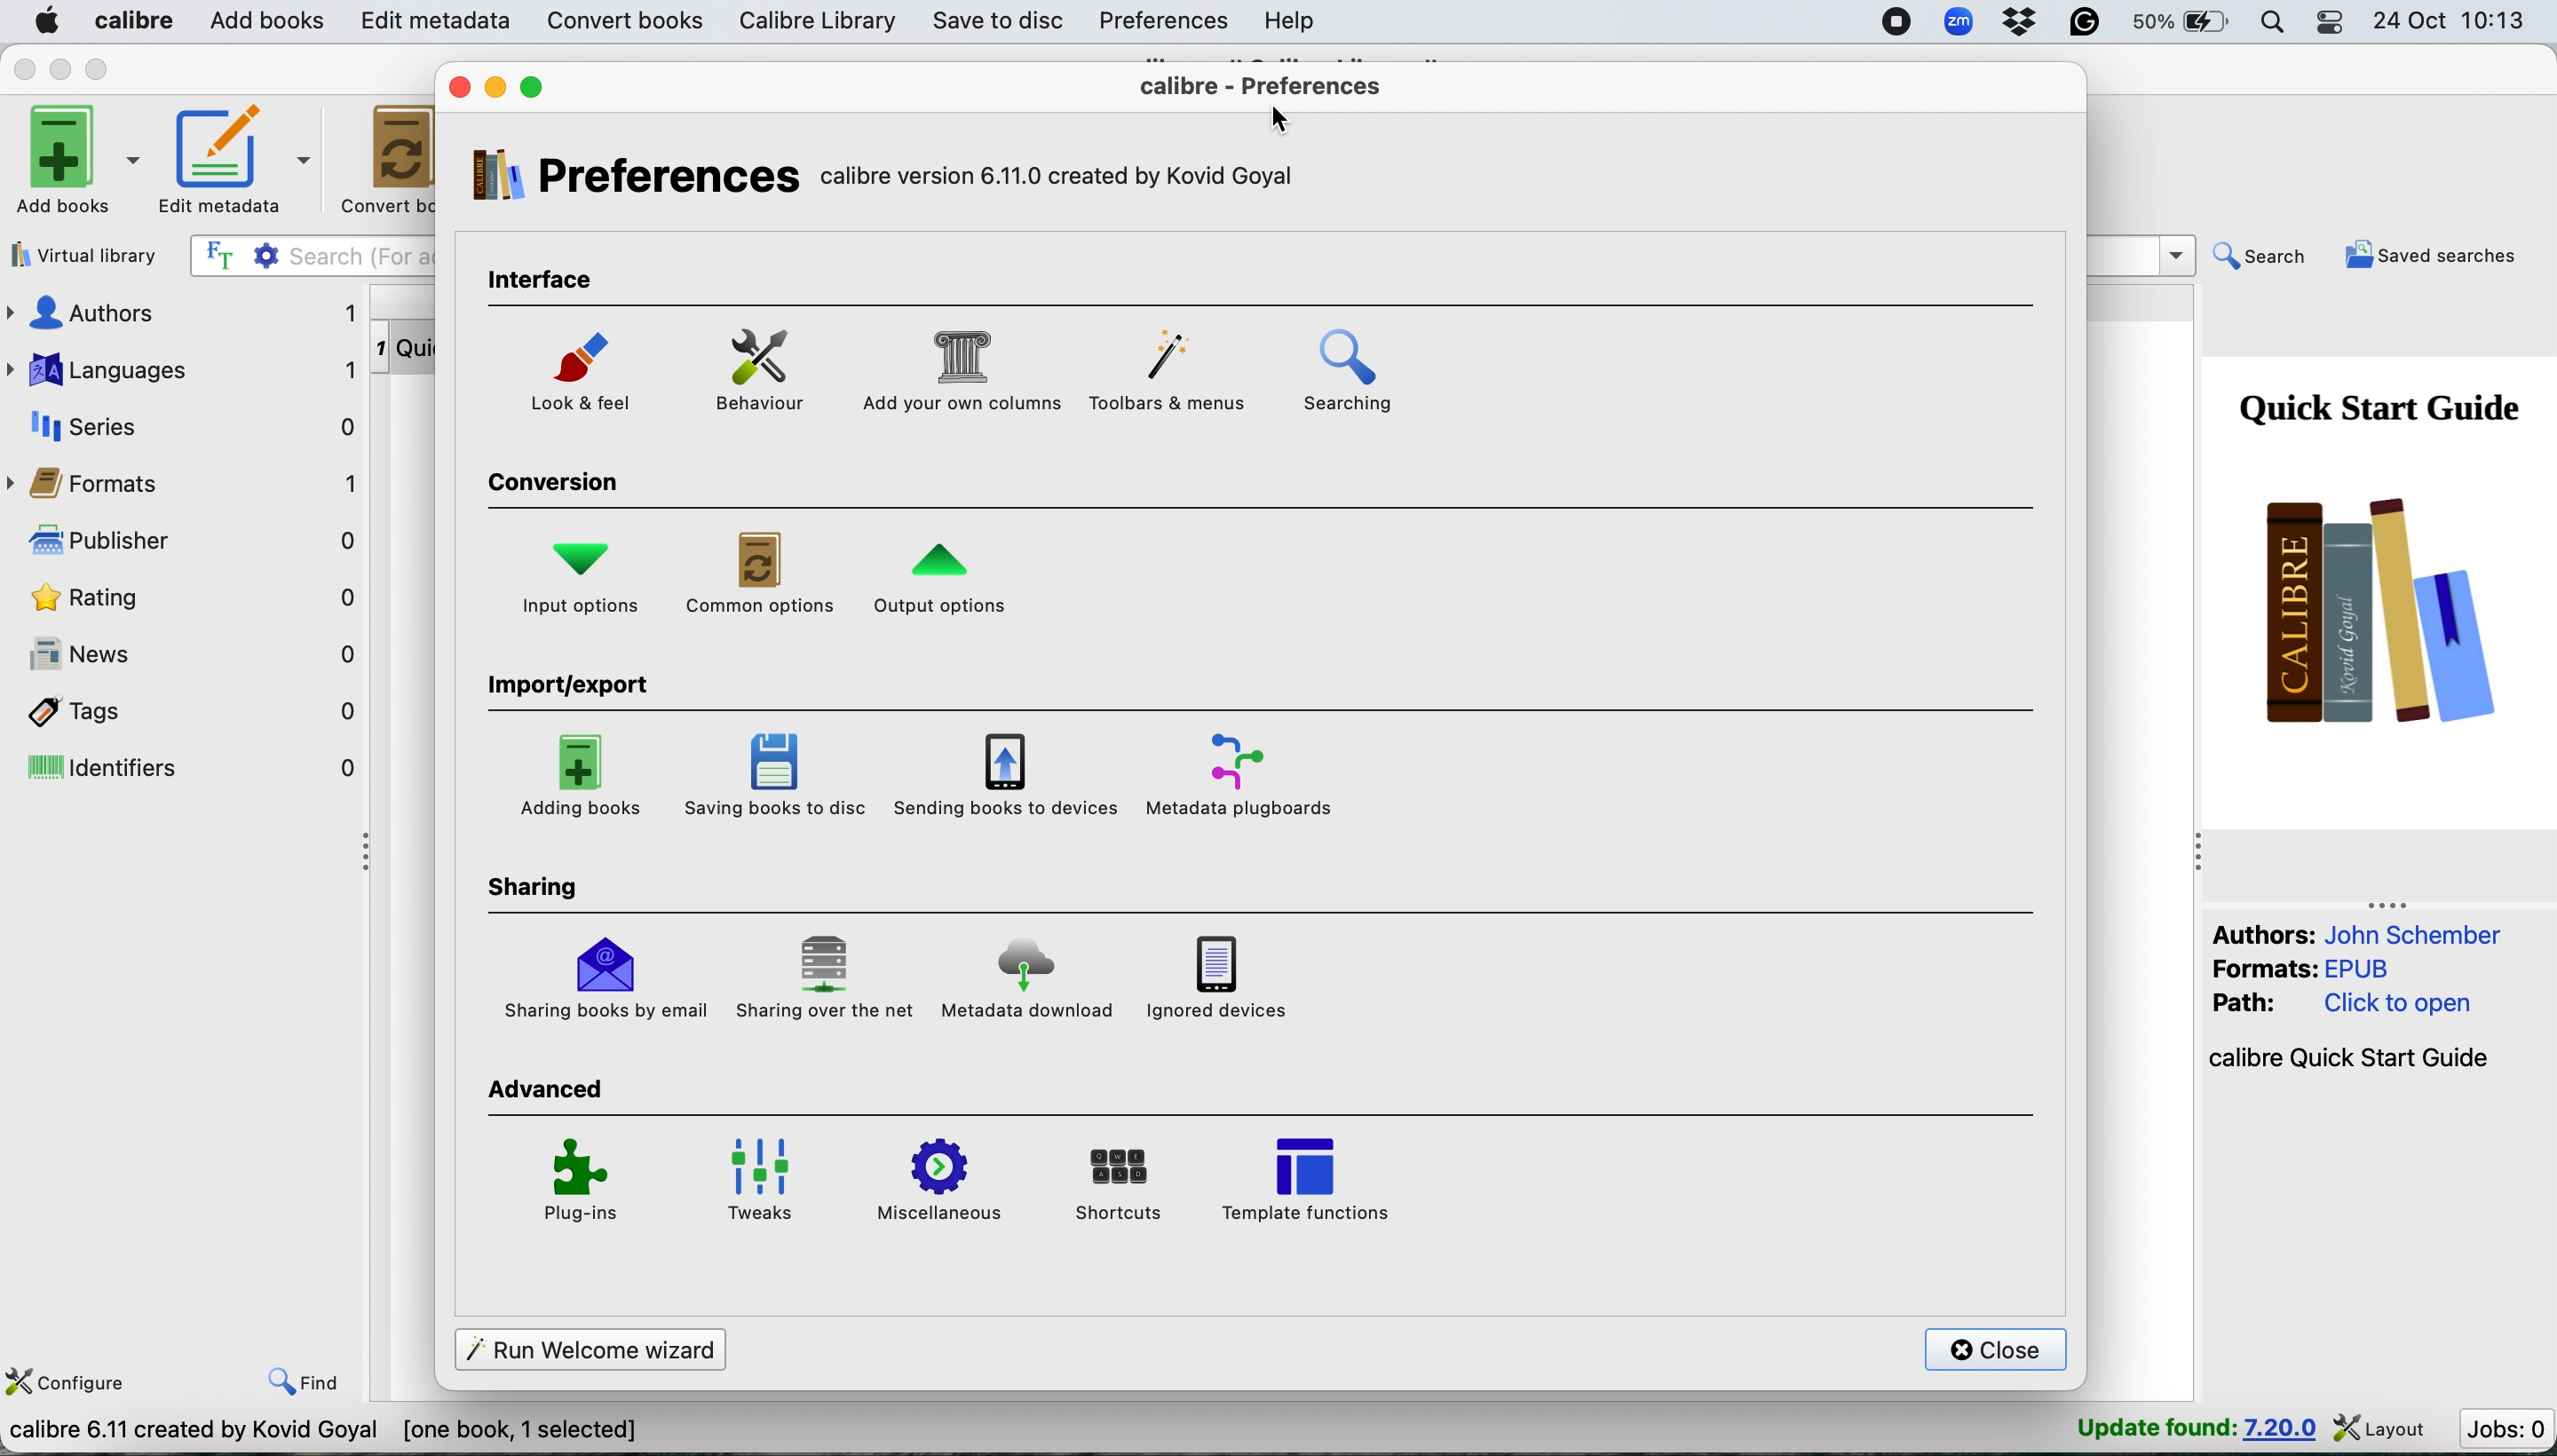 Image resolution: width=2557 pixels, height=1456 pixels. What do you see at coordinates (265, 22) in the screenshot?
I see `add books` at bounding box center [265, 22].